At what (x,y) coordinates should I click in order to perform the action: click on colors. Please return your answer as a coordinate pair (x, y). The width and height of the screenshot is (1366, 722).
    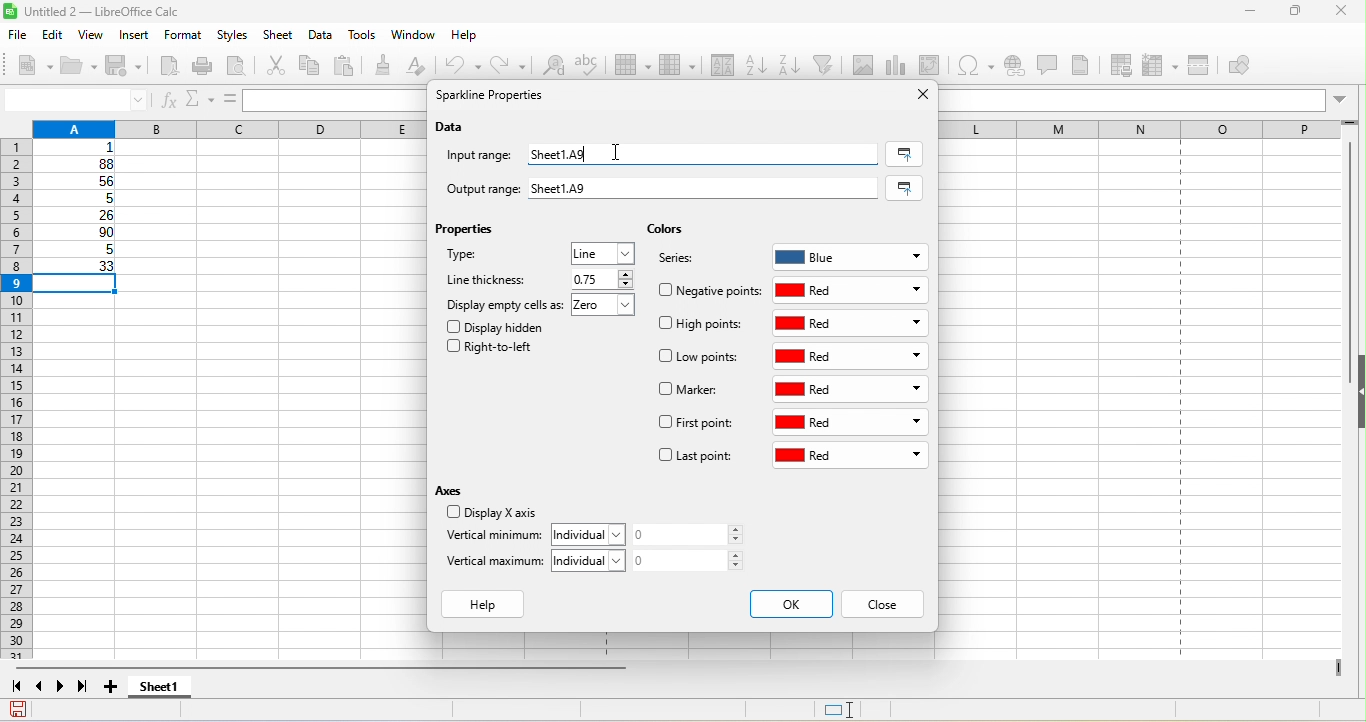
    Looking at the image, I should click on (665, 230).